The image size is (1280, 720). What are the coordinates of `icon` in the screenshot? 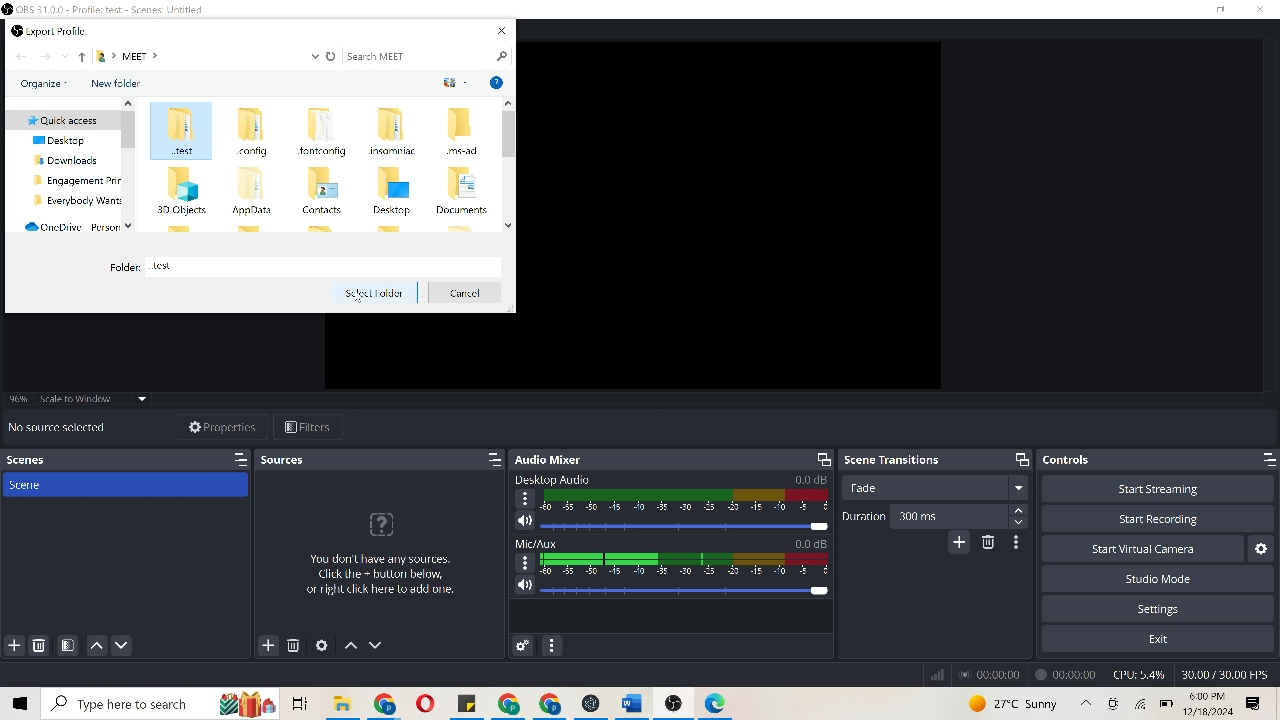 It's located at (16, 30).